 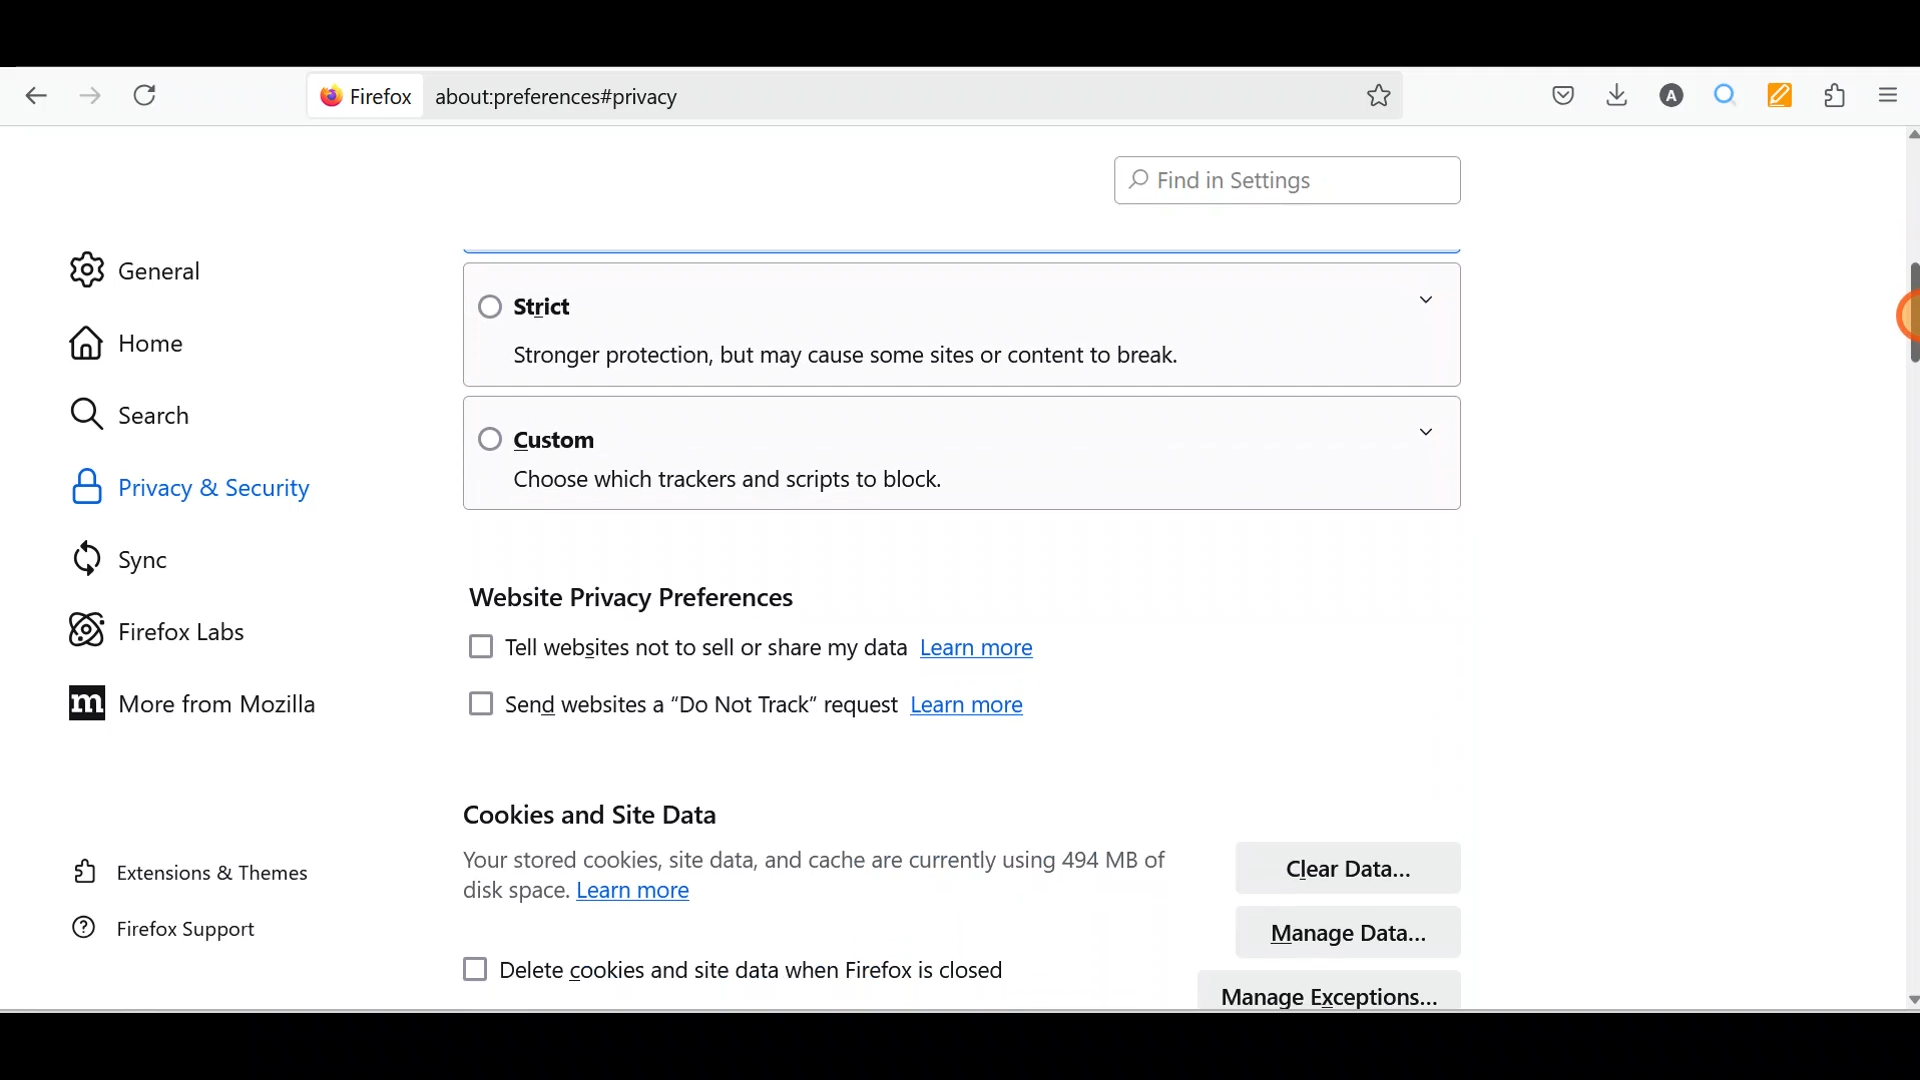 What do you see at coordinates (627, 597) in the screenshot?
I see `Website privacy preferences` at bounding box center [627, 597].